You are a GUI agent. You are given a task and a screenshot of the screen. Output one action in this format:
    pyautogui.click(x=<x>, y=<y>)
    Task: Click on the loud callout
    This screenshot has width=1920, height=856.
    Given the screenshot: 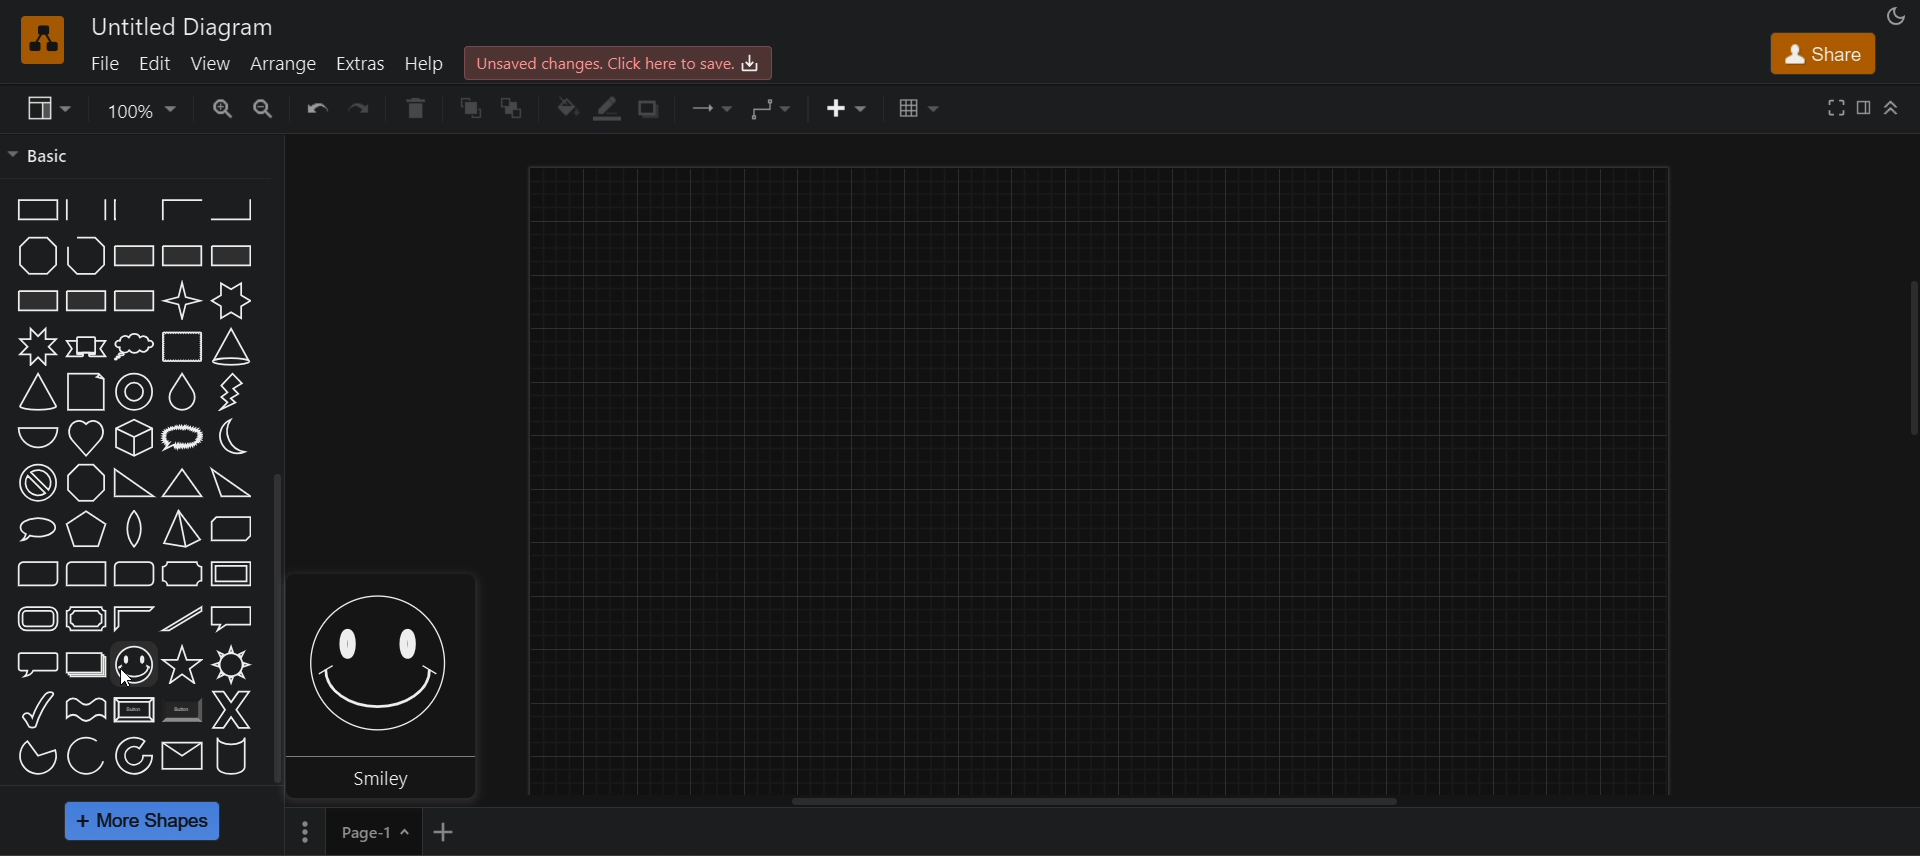 What is the action you would take?
    pyautogui.click(x=182, y=440)
    